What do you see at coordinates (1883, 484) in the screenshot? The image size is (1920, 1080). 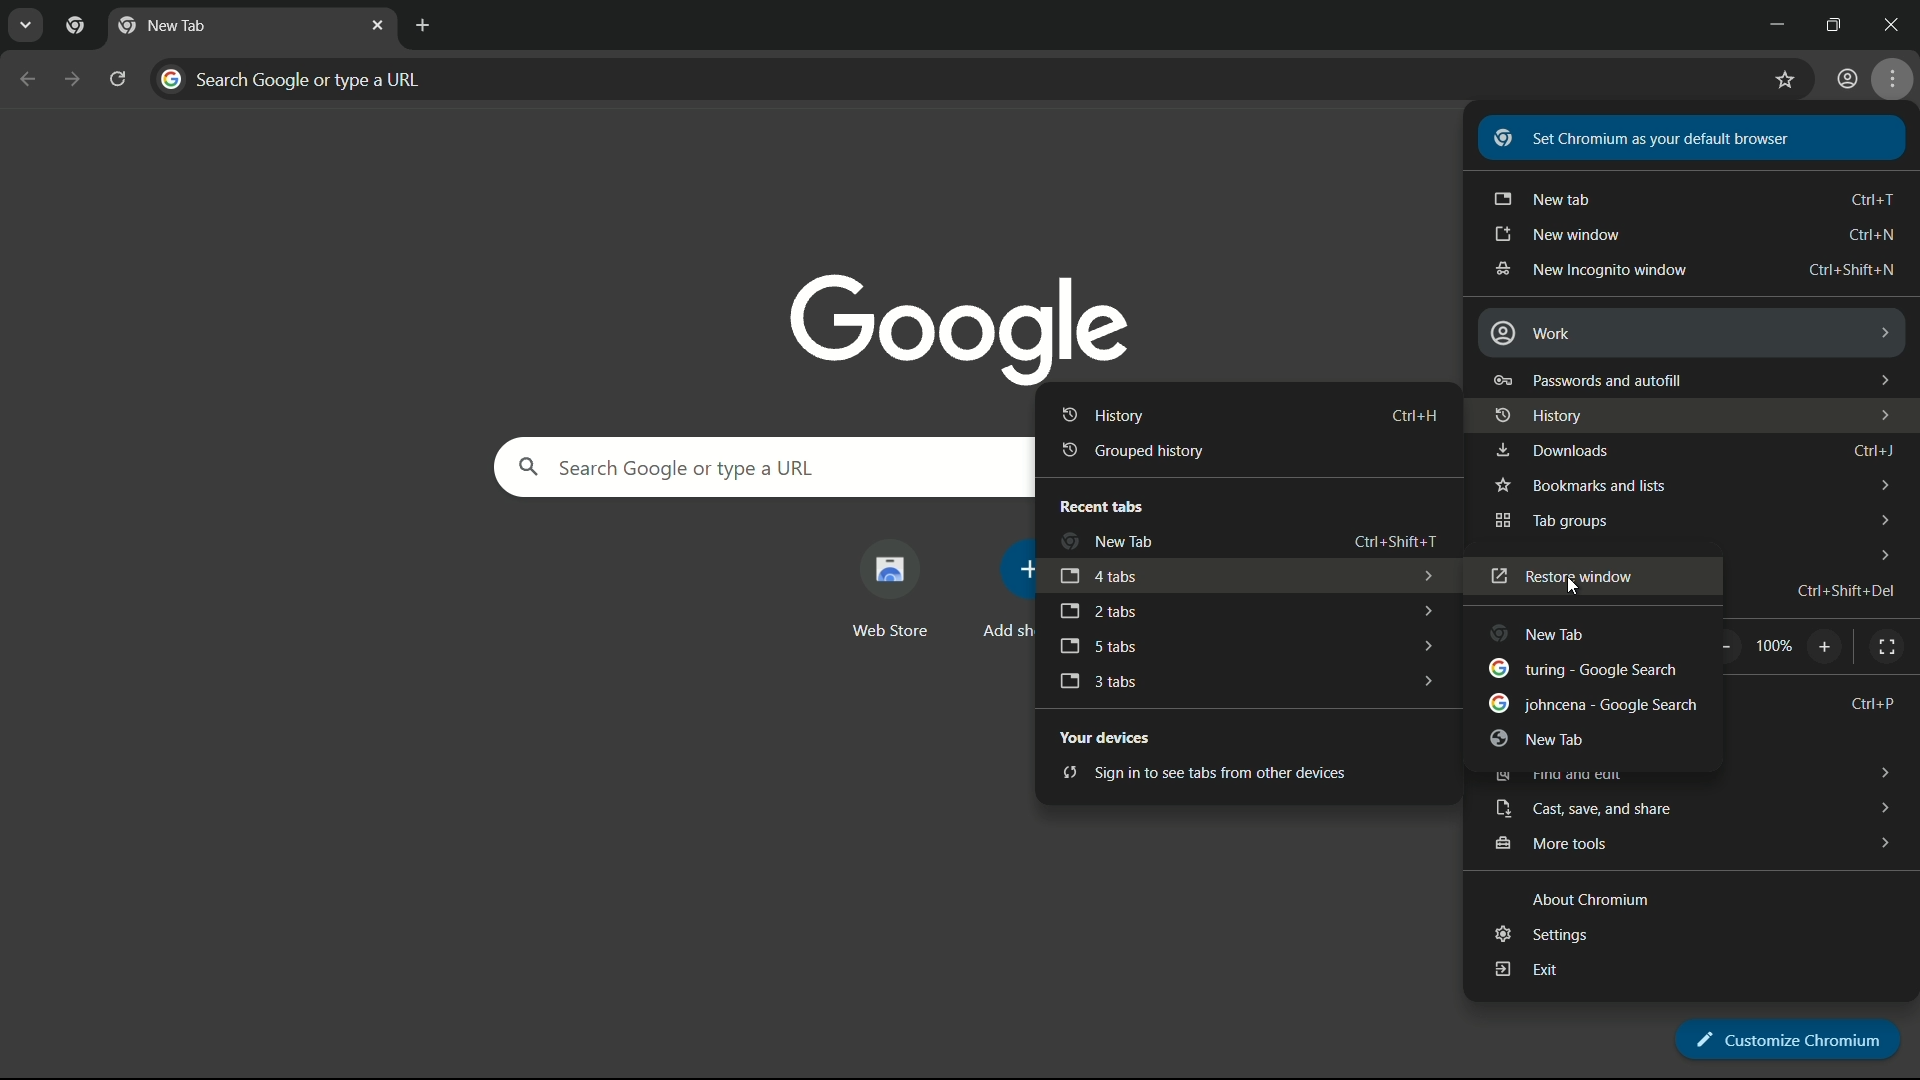 I see `dropdown arrows` at bounding box center [1883, 484].